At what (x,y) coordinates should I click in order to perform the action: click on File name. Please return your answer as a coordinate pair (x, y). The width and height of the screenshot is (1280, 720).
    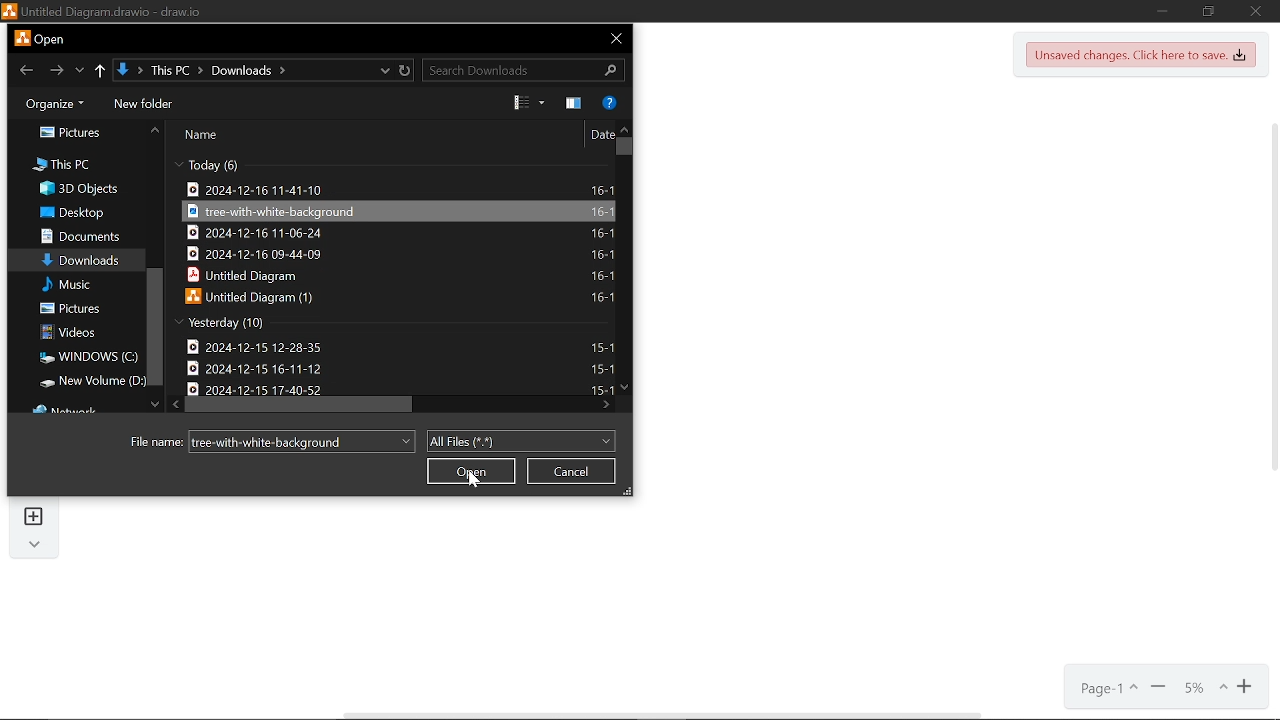
    Looking at the image, I should click on (302, 441).